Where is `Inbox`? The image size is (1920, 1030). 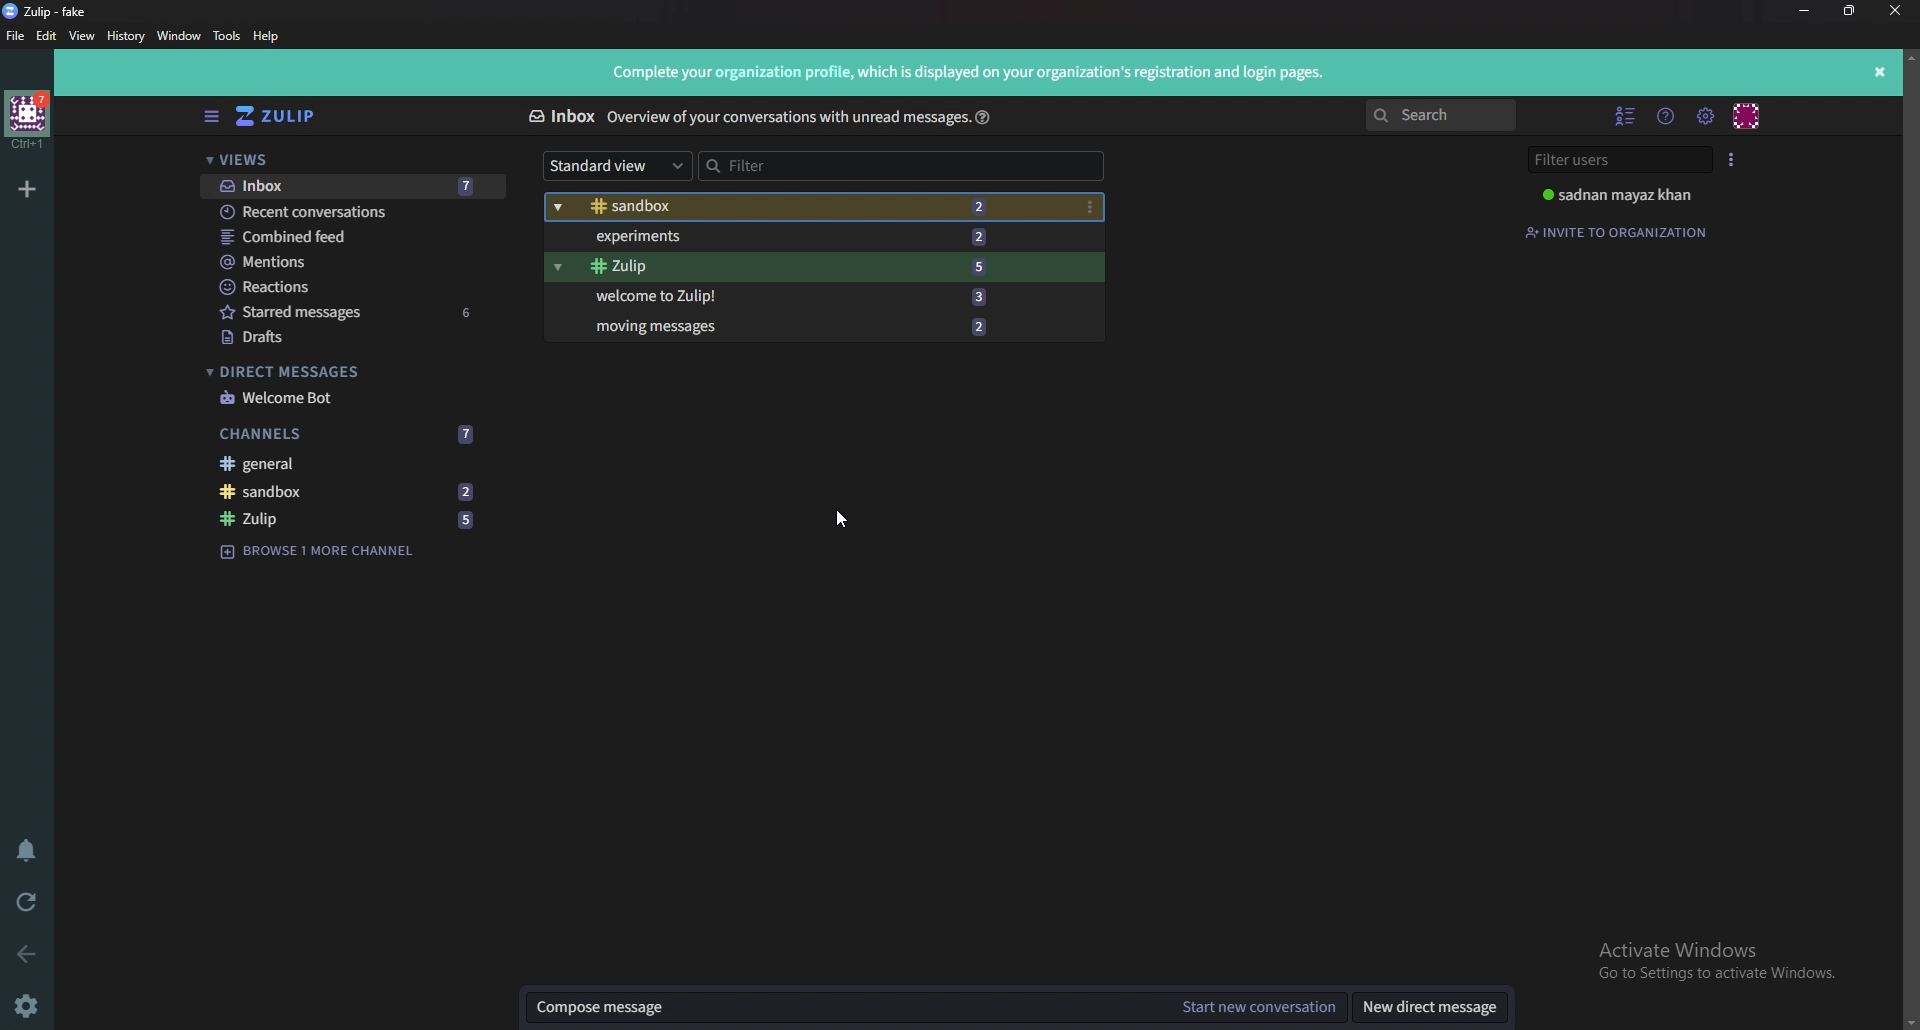
Inbox is located at coordinates (350, 186).